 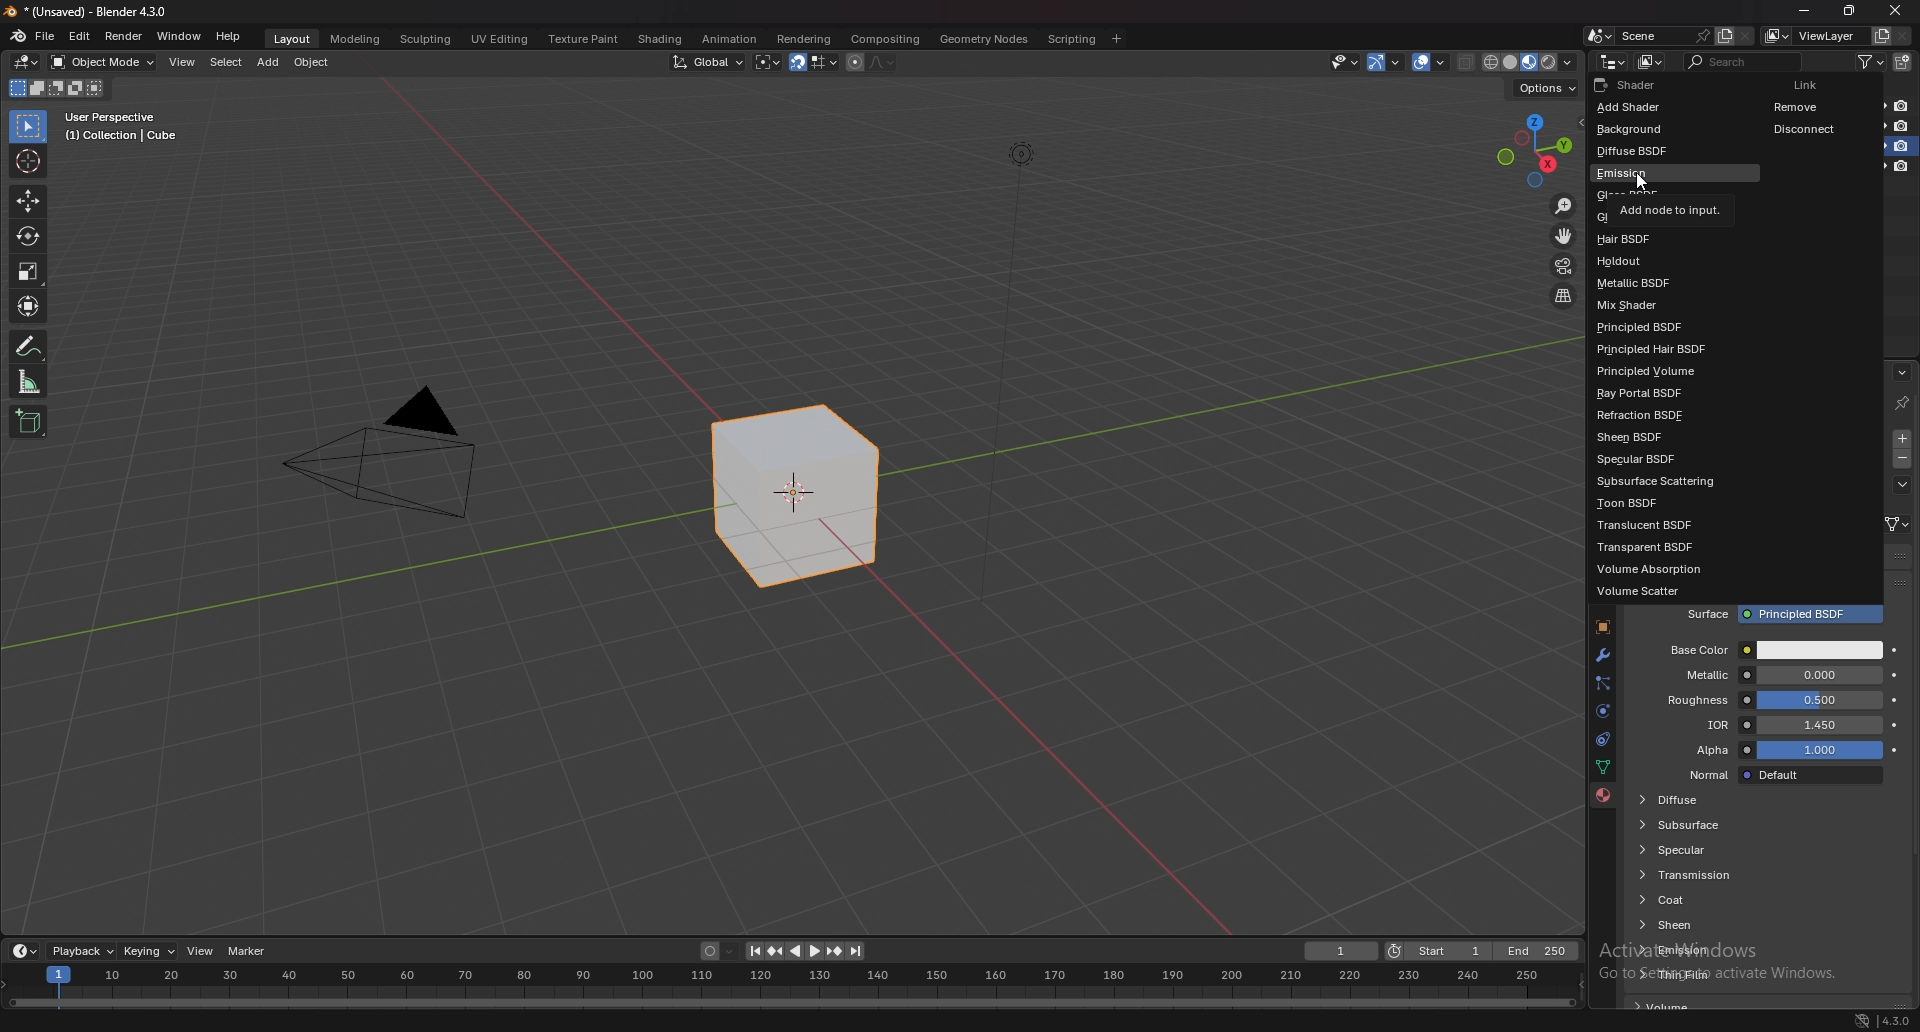 What do you see at coordinates (1663, 349) in the screenshot?
I see `principled hair bsdf` at bounding box center [1663, 349].